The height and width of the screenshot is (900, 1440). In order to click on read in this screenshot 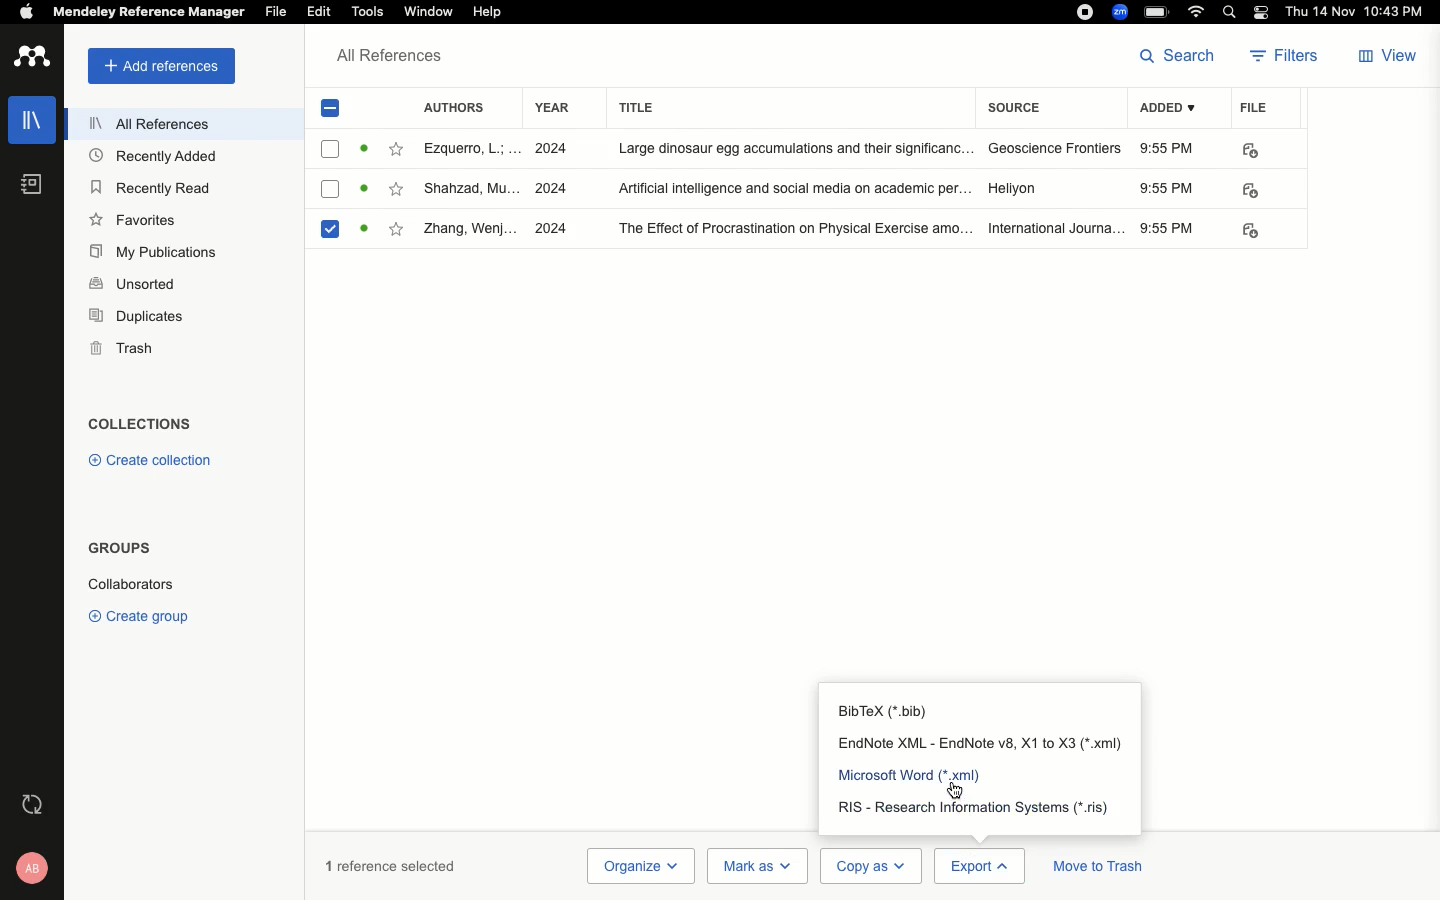, I will do `click(369, 228)`.